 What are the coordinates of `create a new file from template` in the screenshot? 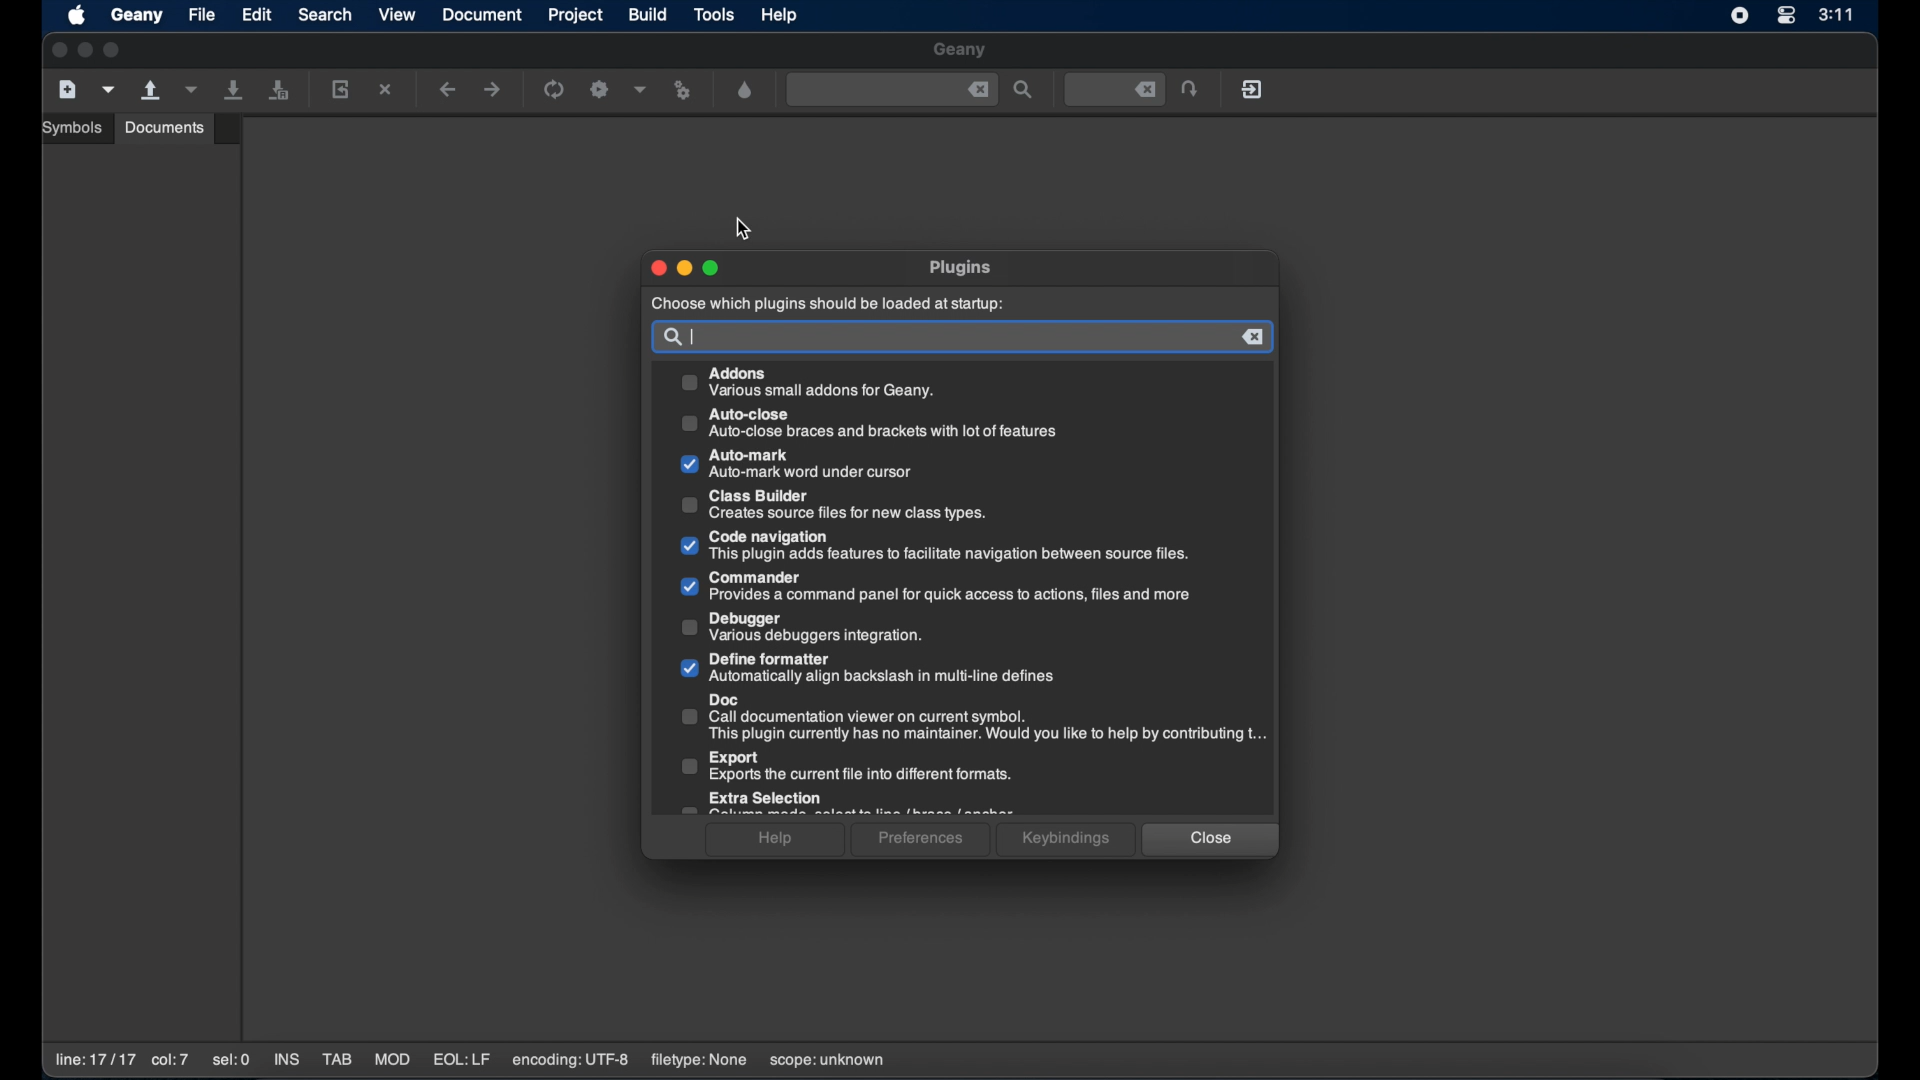 It's located at (109, 90).